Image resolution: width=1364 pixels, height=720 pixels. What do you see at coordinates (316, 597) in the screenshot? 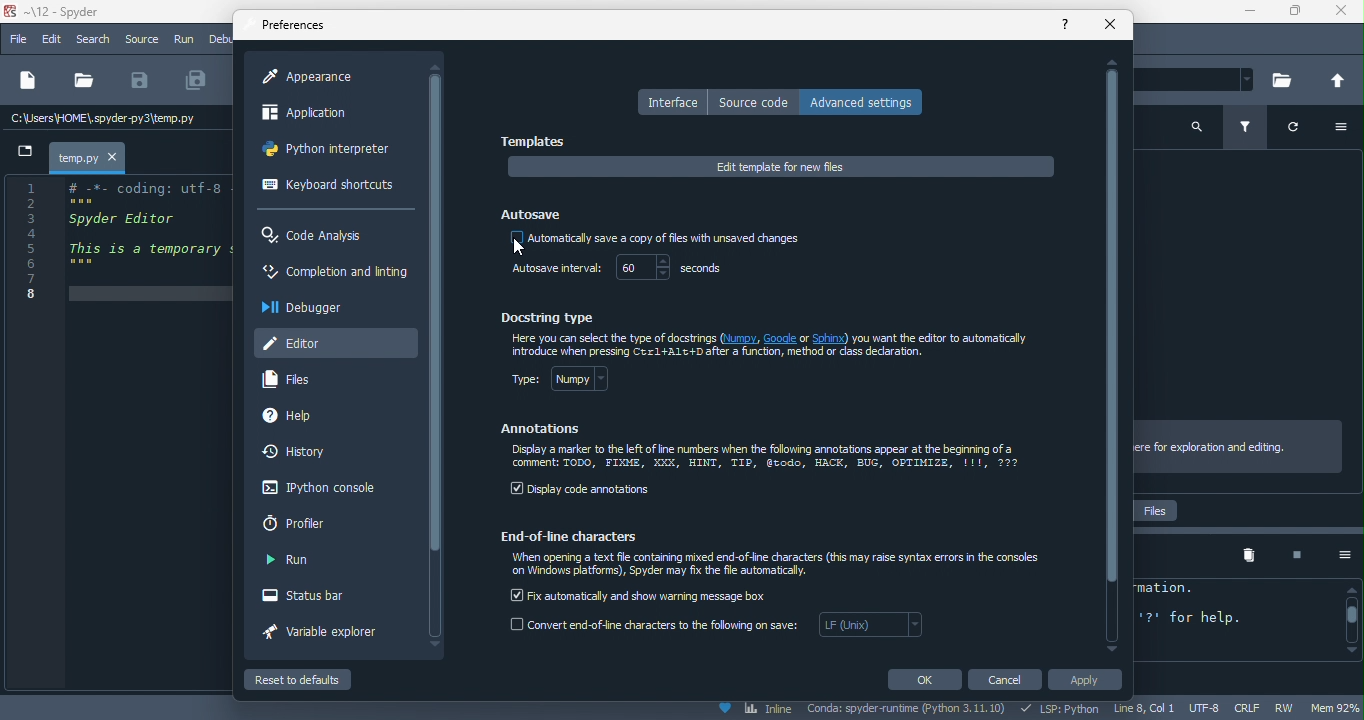
I see `status bar` at bounding box center [316, 597].